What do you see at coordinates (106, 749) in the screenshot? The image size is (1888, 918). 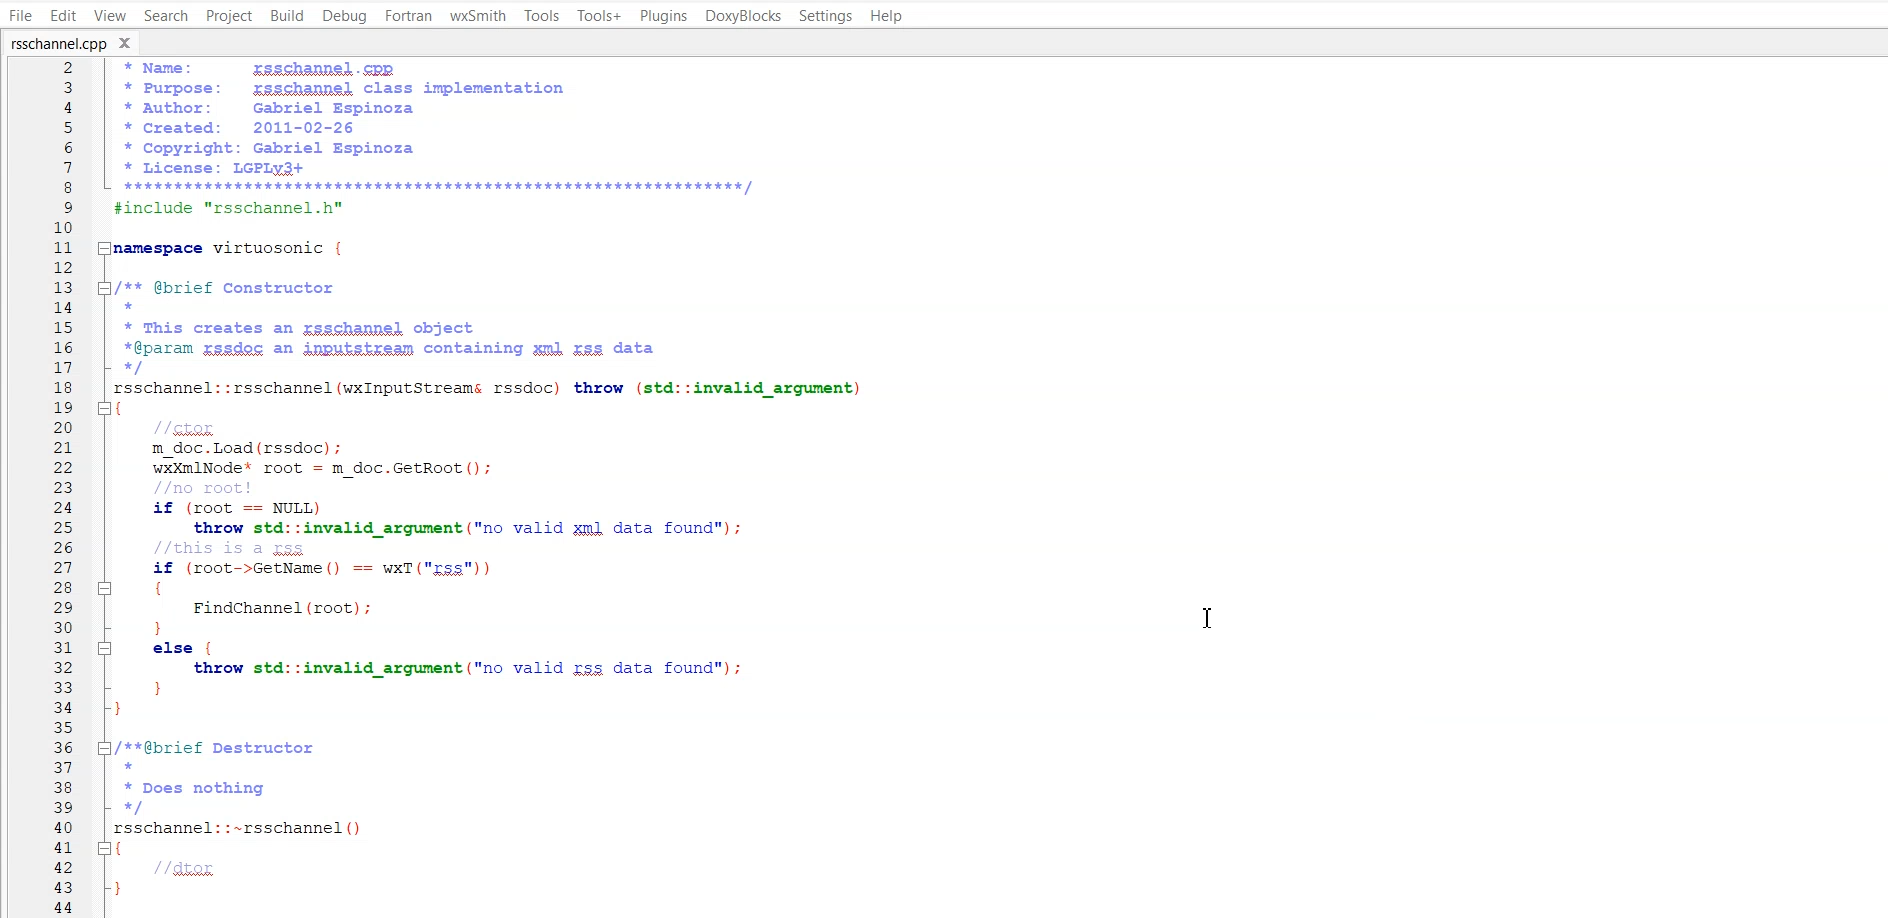 I see `Collapse` at bounding box center [106, 749].